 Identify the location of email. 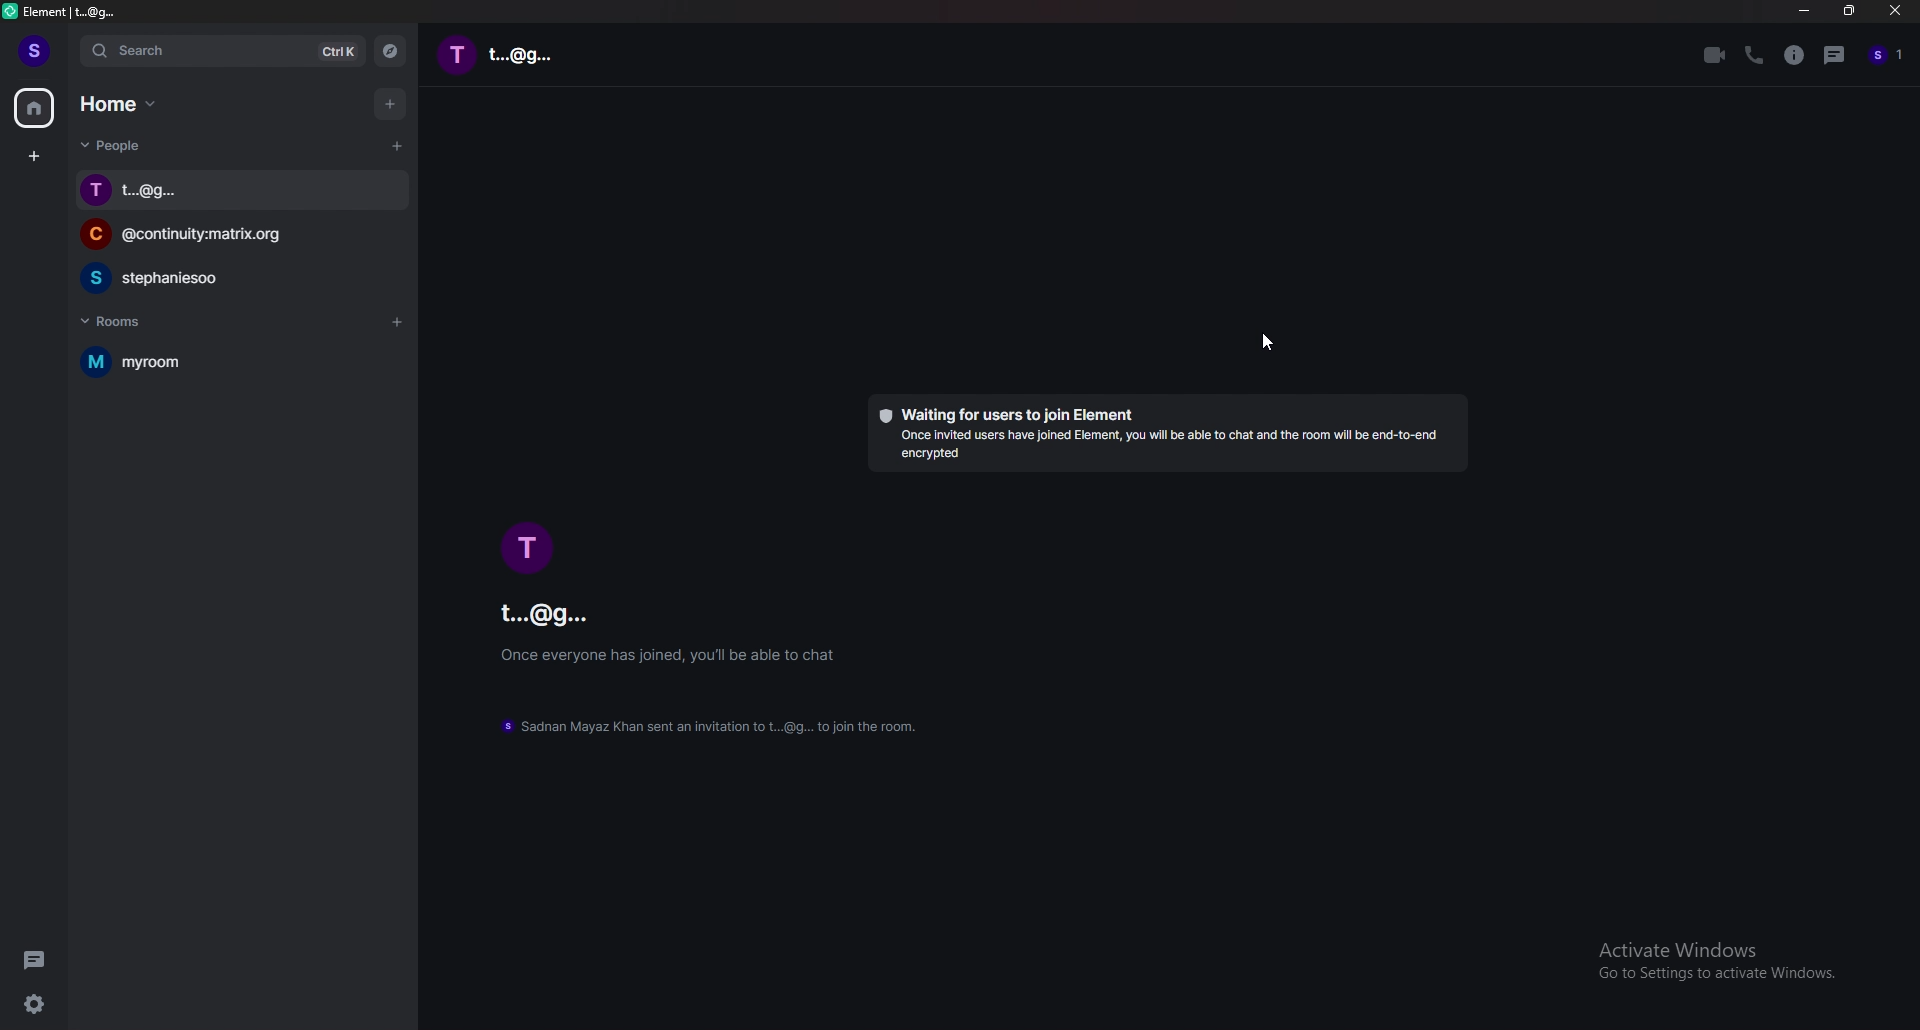
(574, 615).